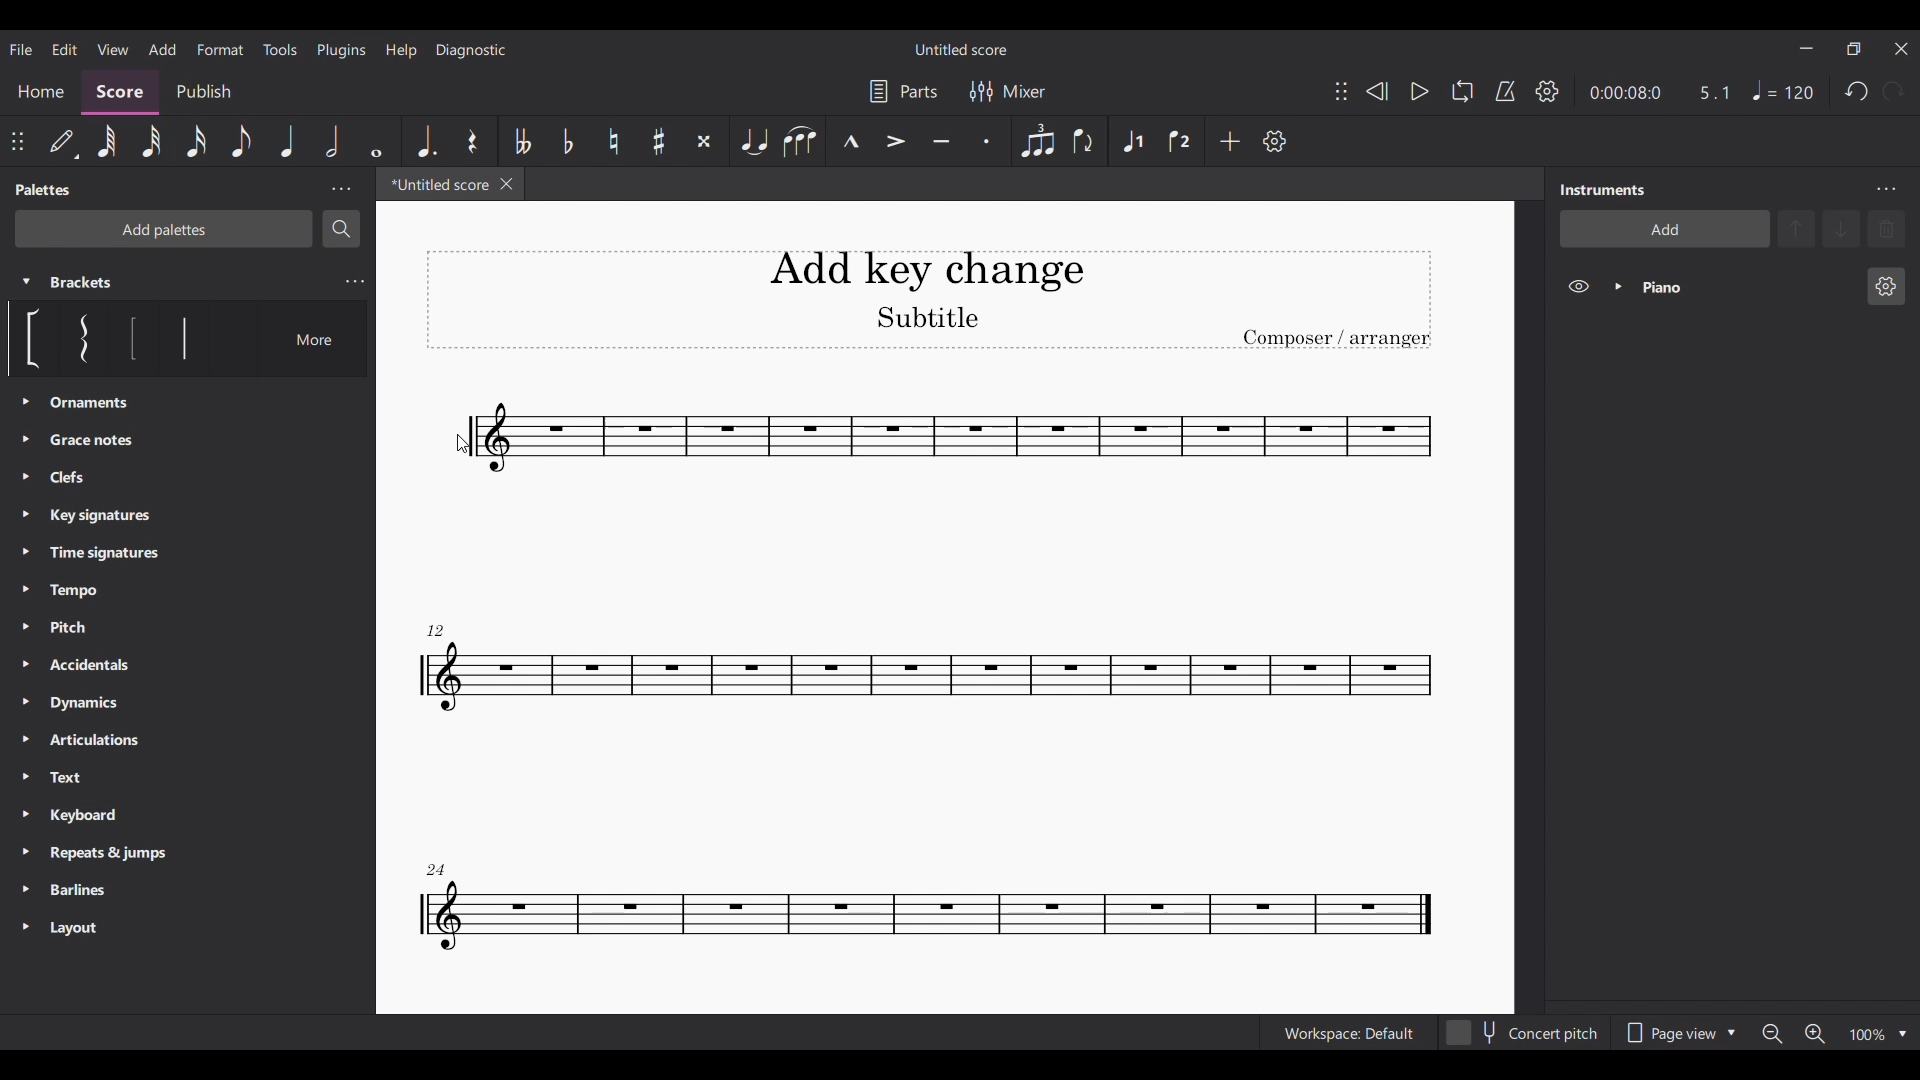 The height and width of the screenshot is (1080, 1920). I want to click on Bracket options to choose from, so click(74, 338).